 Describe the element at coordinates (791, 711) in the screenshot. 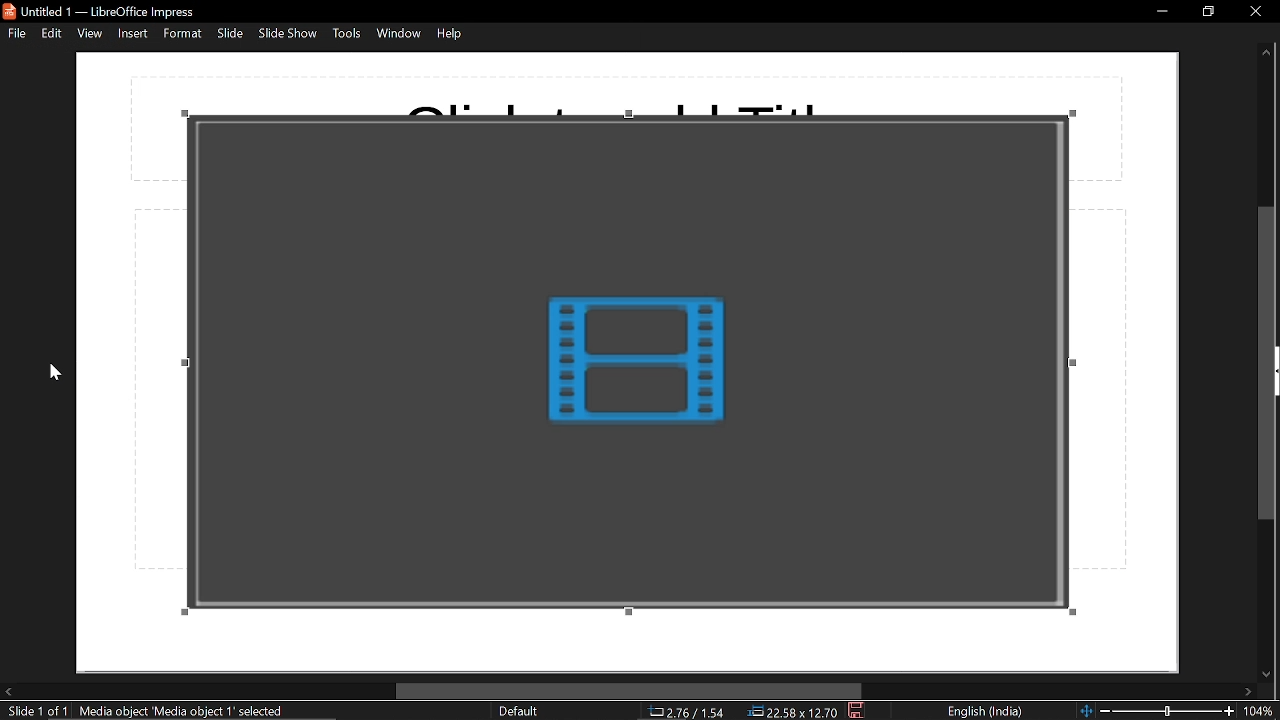

I see `position` at that location.